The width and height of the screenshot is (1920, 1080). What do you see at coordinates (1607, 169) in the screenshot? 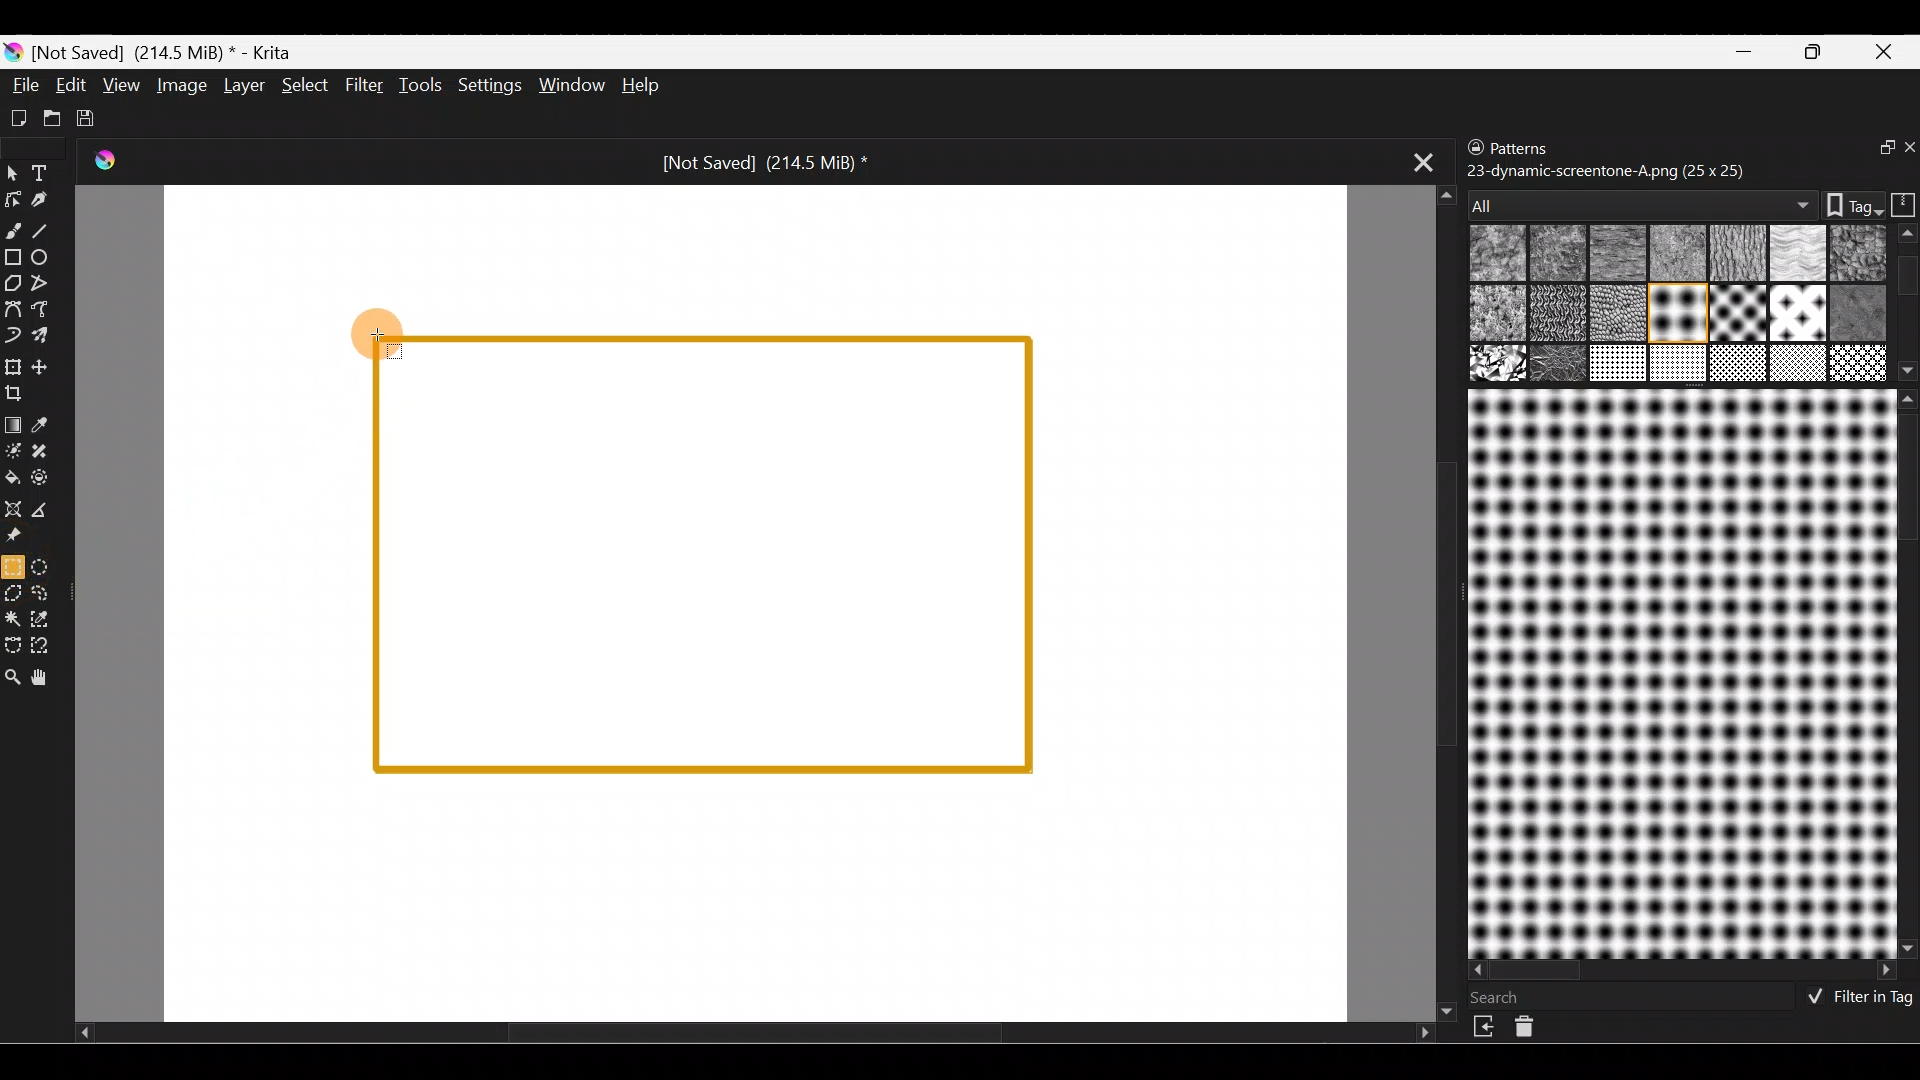
I see `23-dynamic-screentone-A.png (25 x 25)` at bounding box center [1607, 169].